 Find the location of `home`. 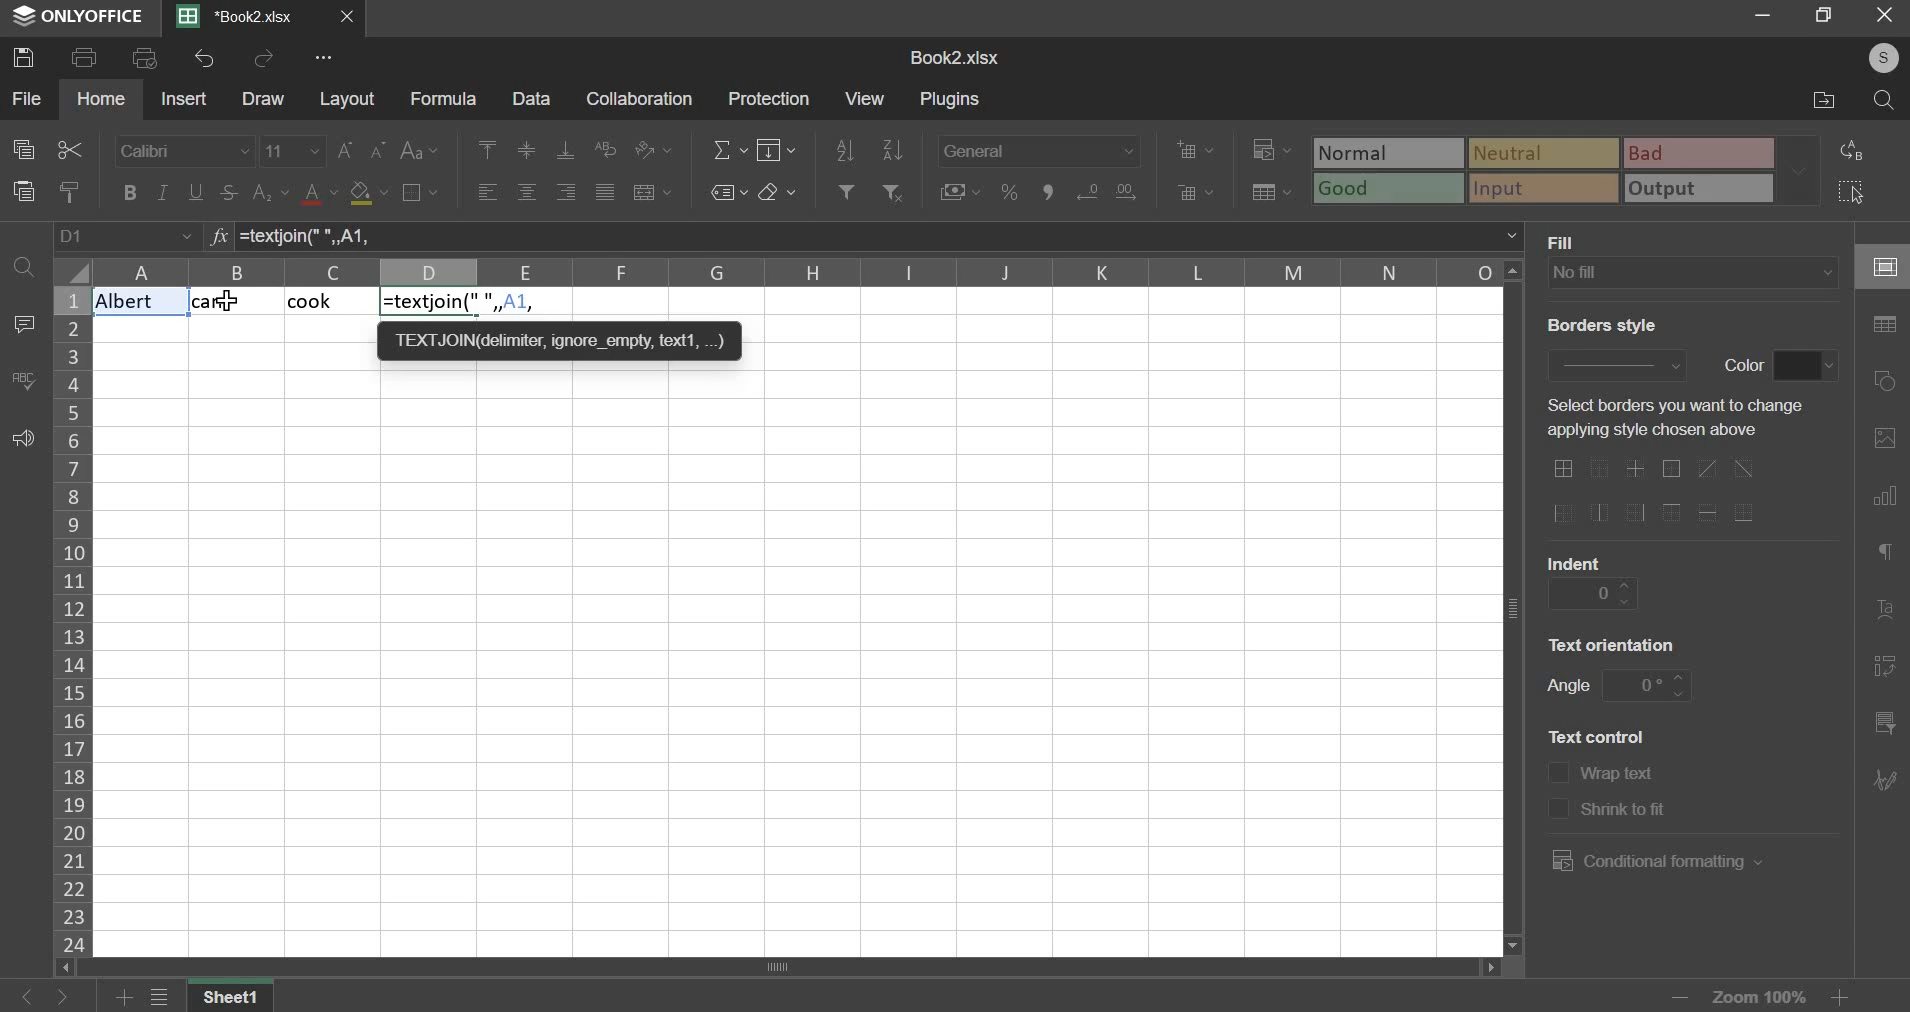

home is located at coordinates (102, 98).